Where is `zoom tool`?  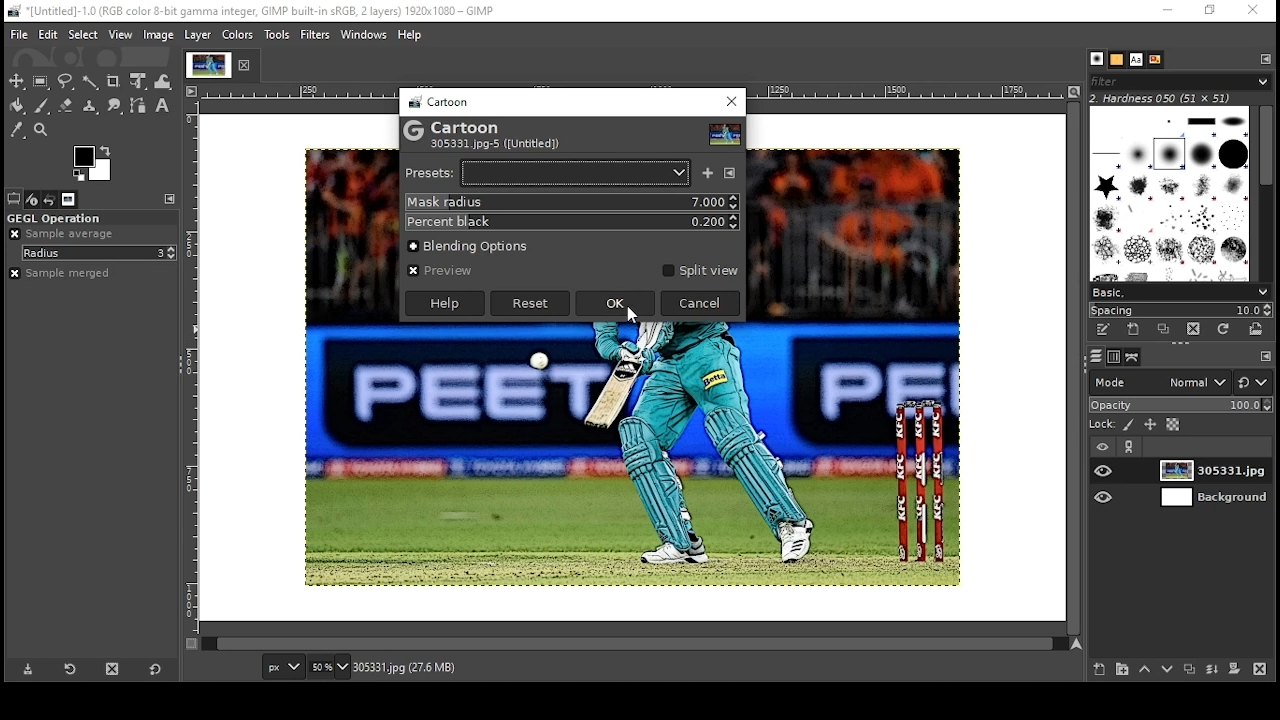 zoom tool is located at coordinates (42, 130).